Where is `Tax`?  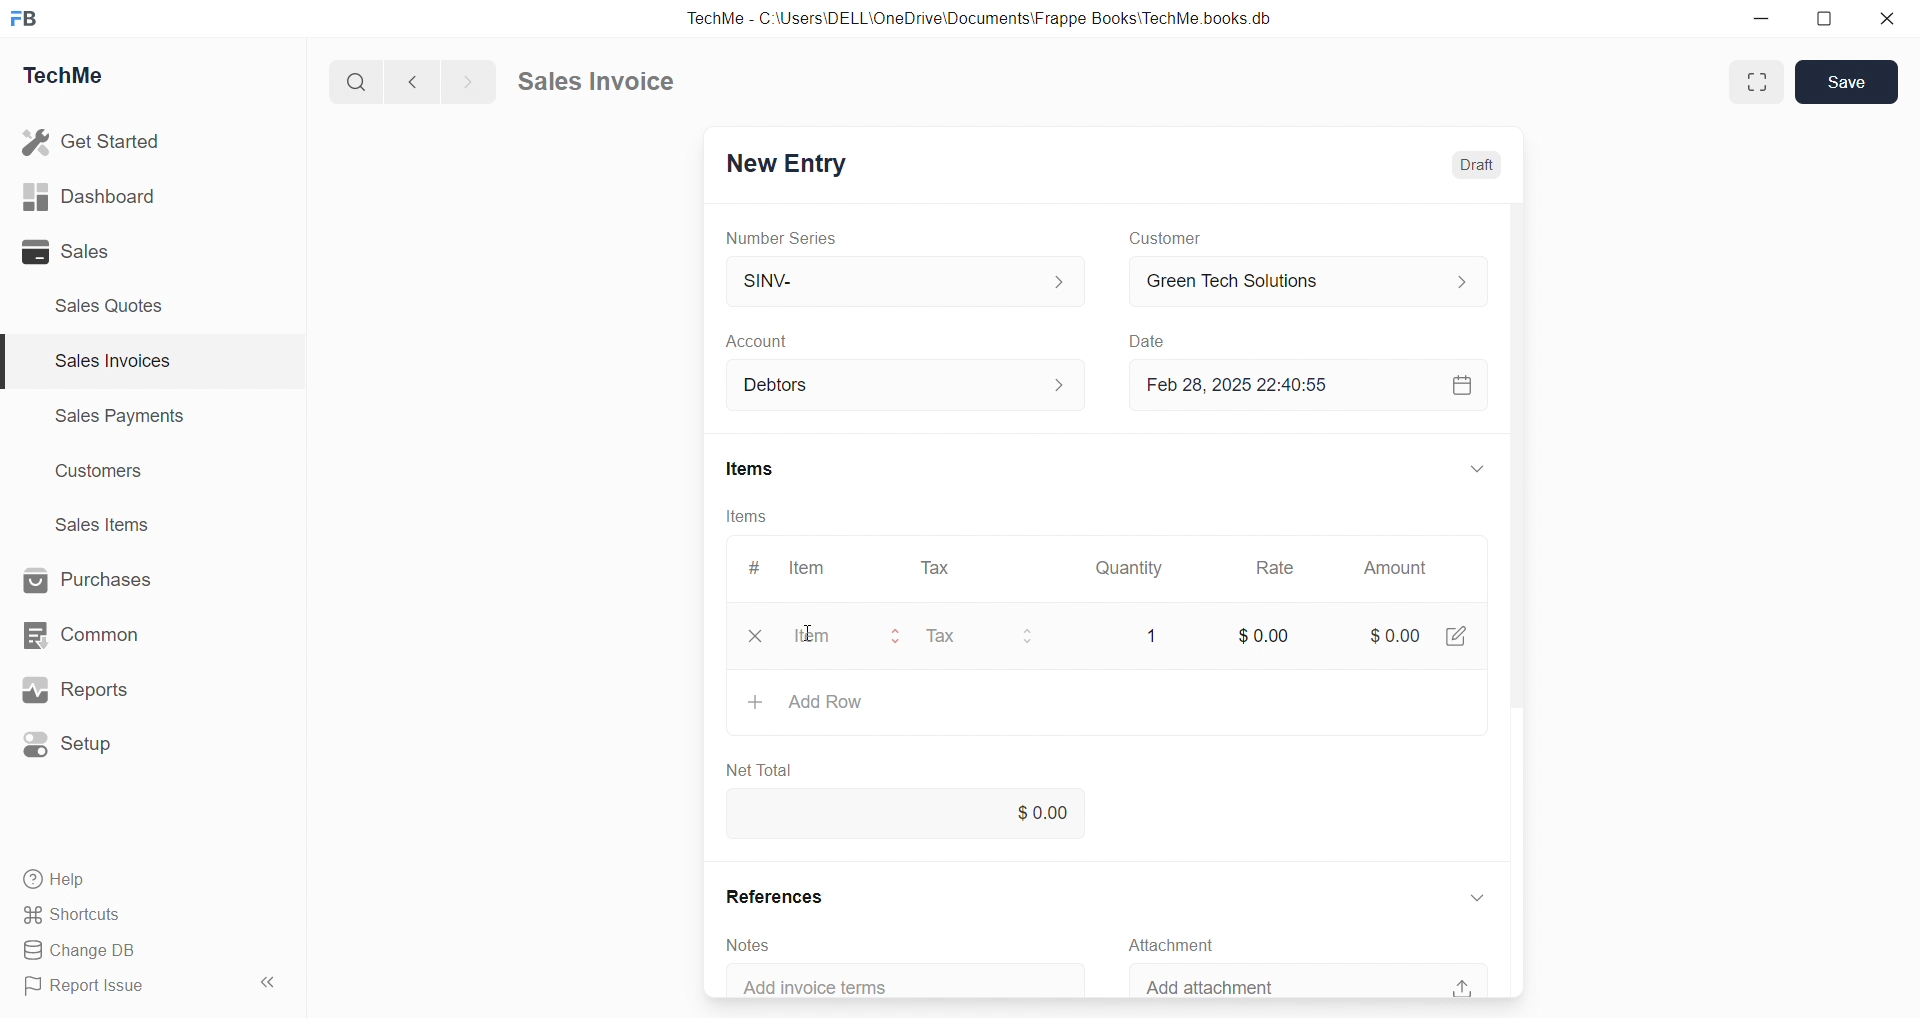 Tax is located at coordinates (935, 569).